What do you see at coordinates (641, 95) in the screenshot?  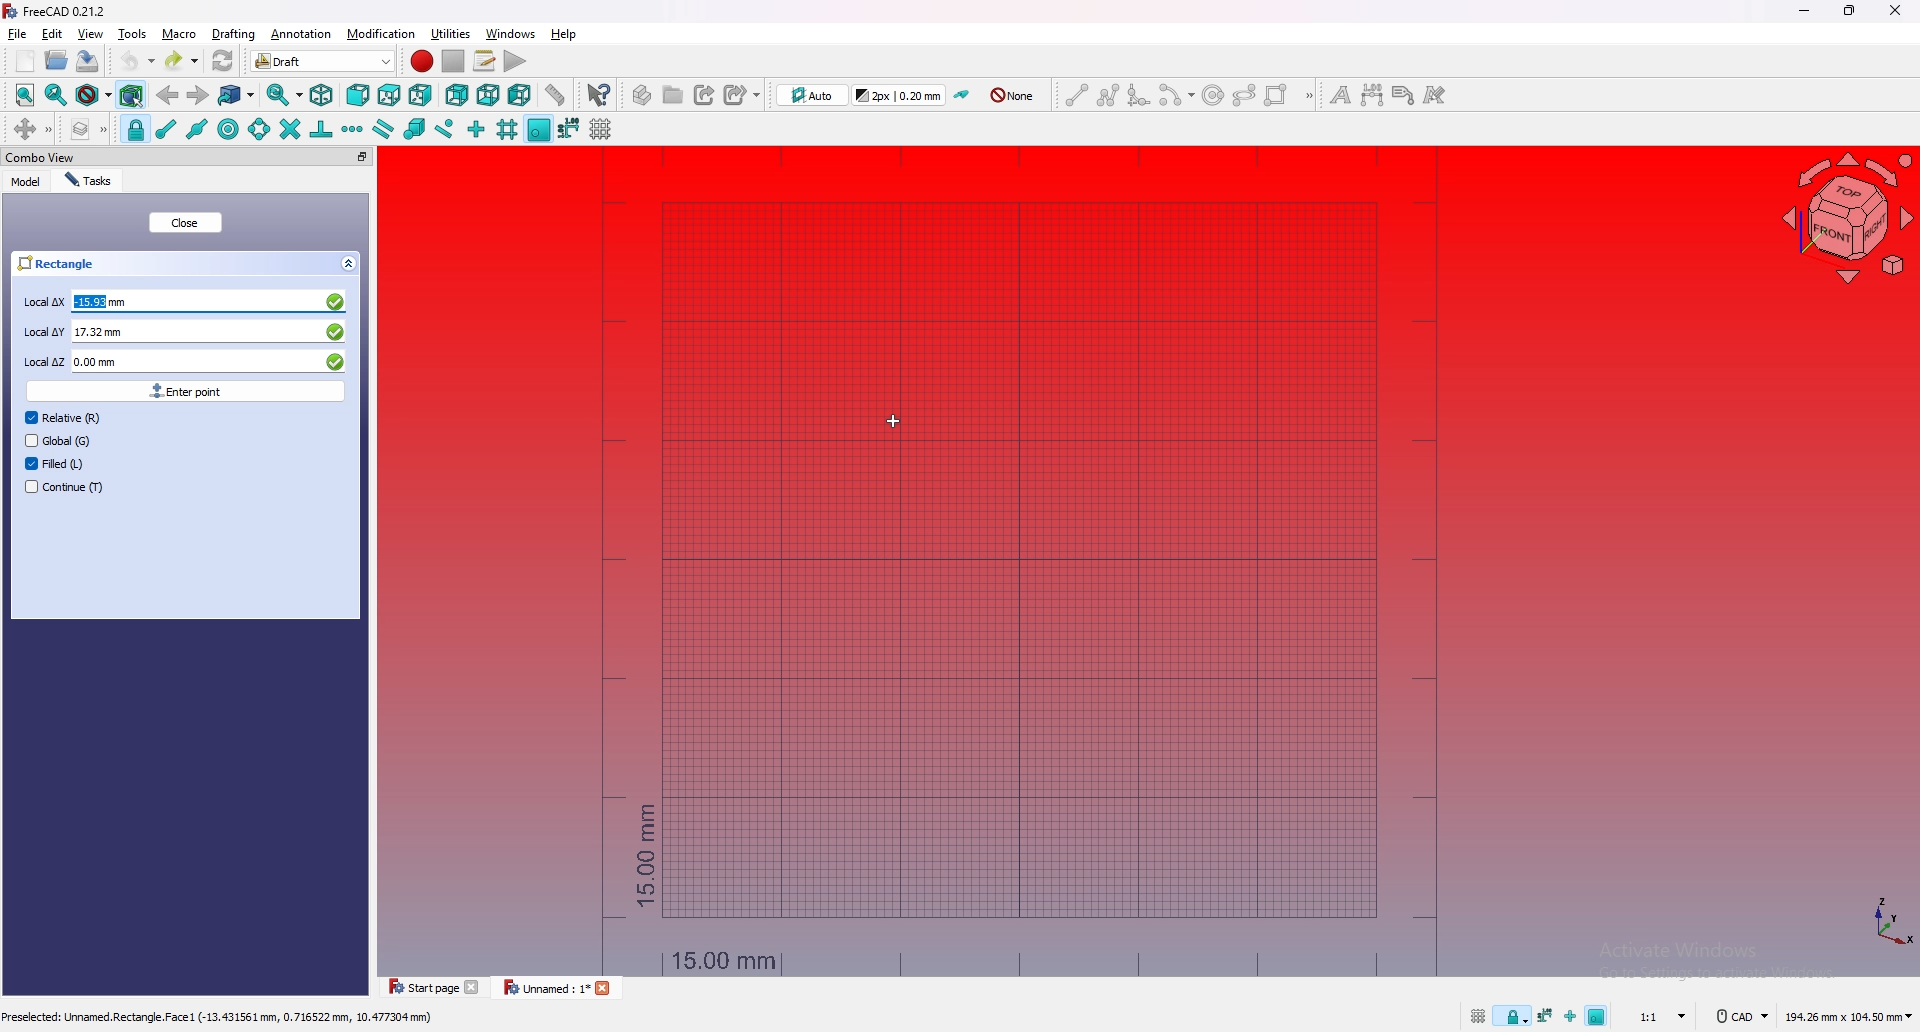 I see `create part` at bounding box center [641, 95].